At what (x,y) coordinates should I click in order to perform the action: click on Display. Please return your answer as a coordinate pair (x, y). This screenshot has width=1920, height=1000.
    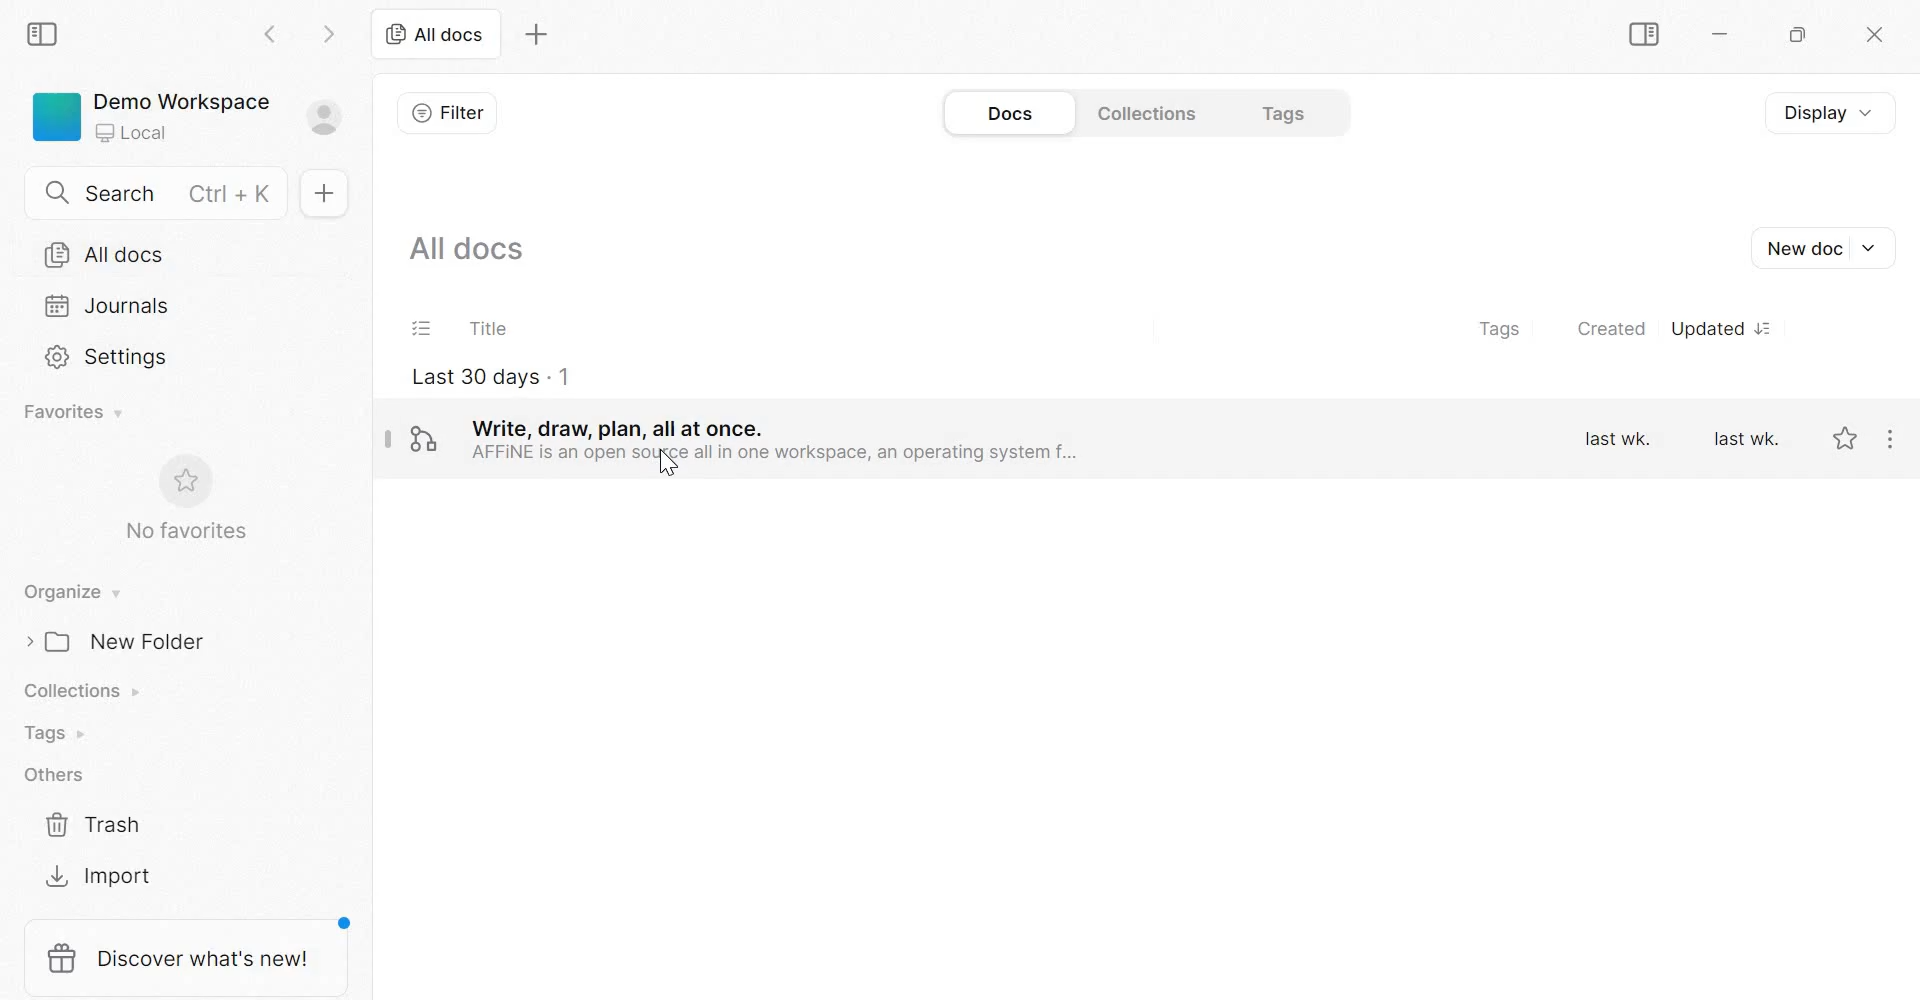
    Looking at the image, I should click on (1827, 114).